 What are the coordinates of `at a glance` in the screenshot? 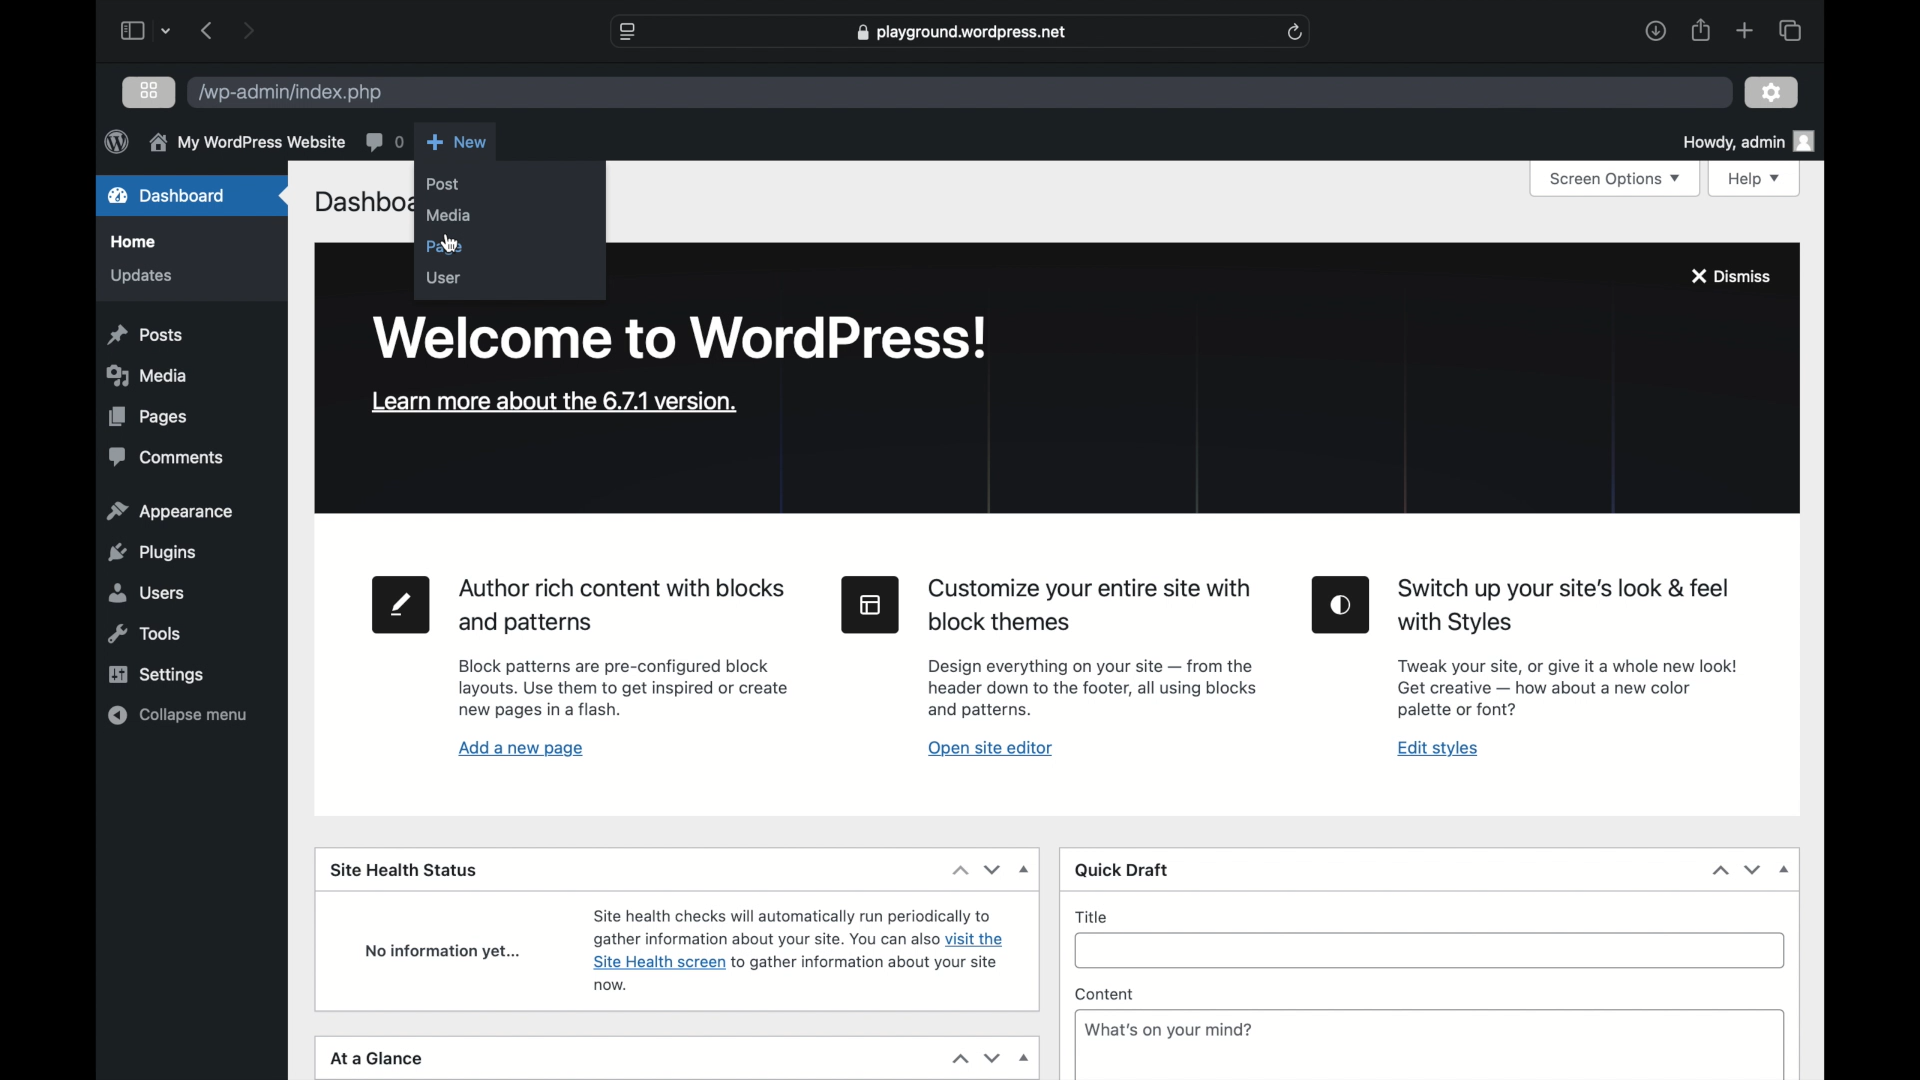 It's located at (376, 1058).